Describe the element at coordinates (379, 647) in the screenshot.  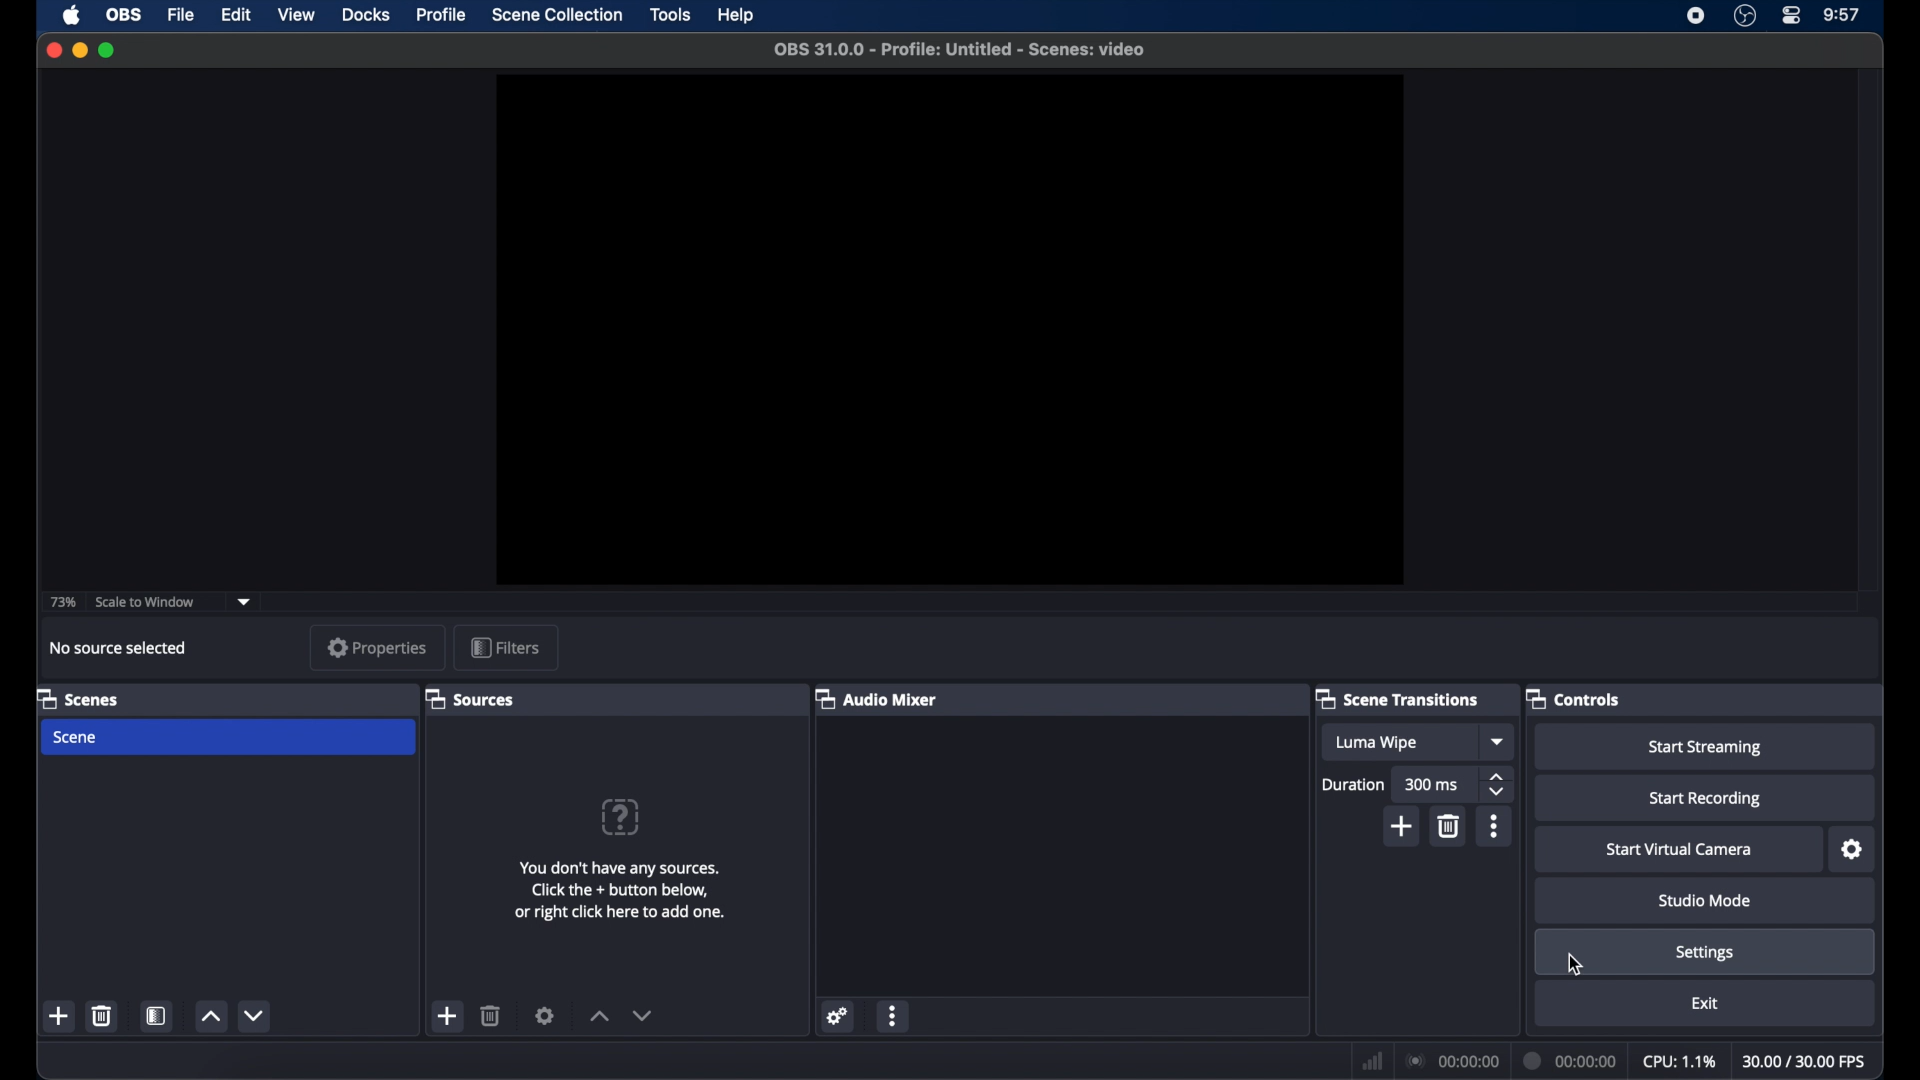
I see `properties` at that location.